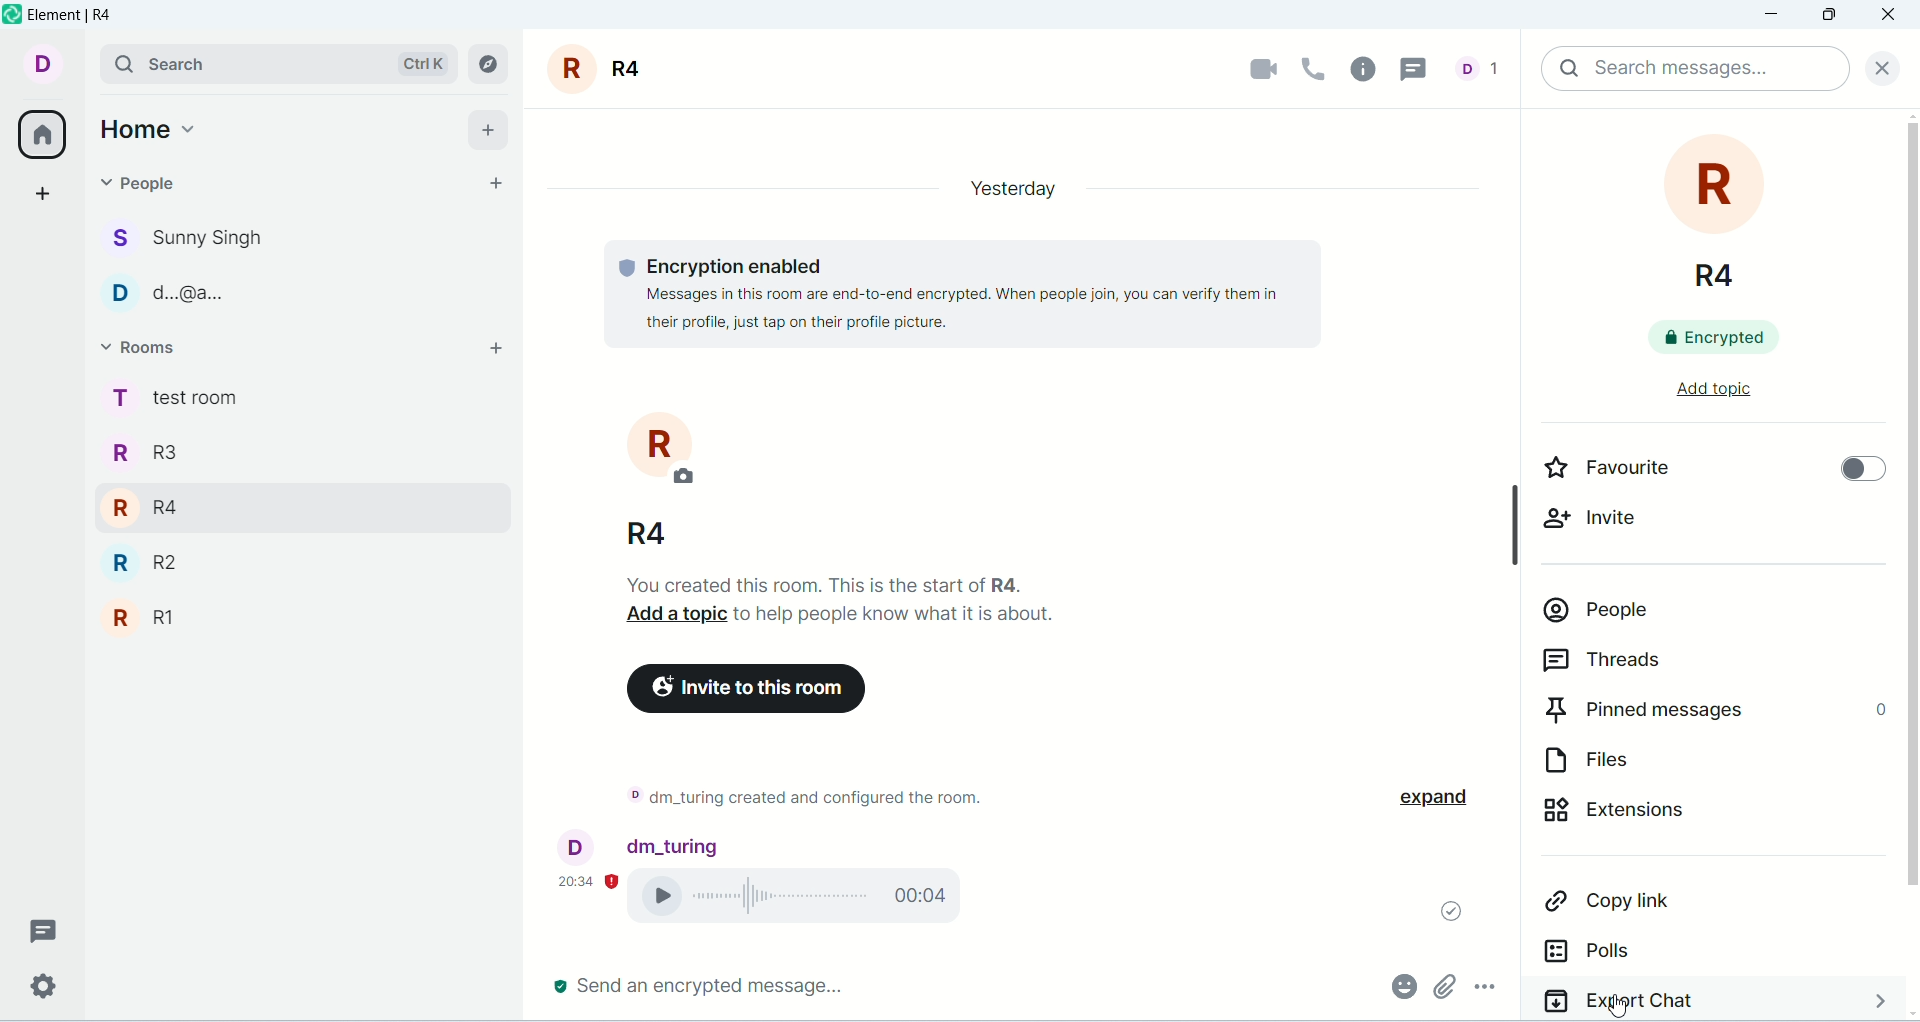 This screenshot has height=1022, width=1920. I want to click on voice call, so click(1316, 67).